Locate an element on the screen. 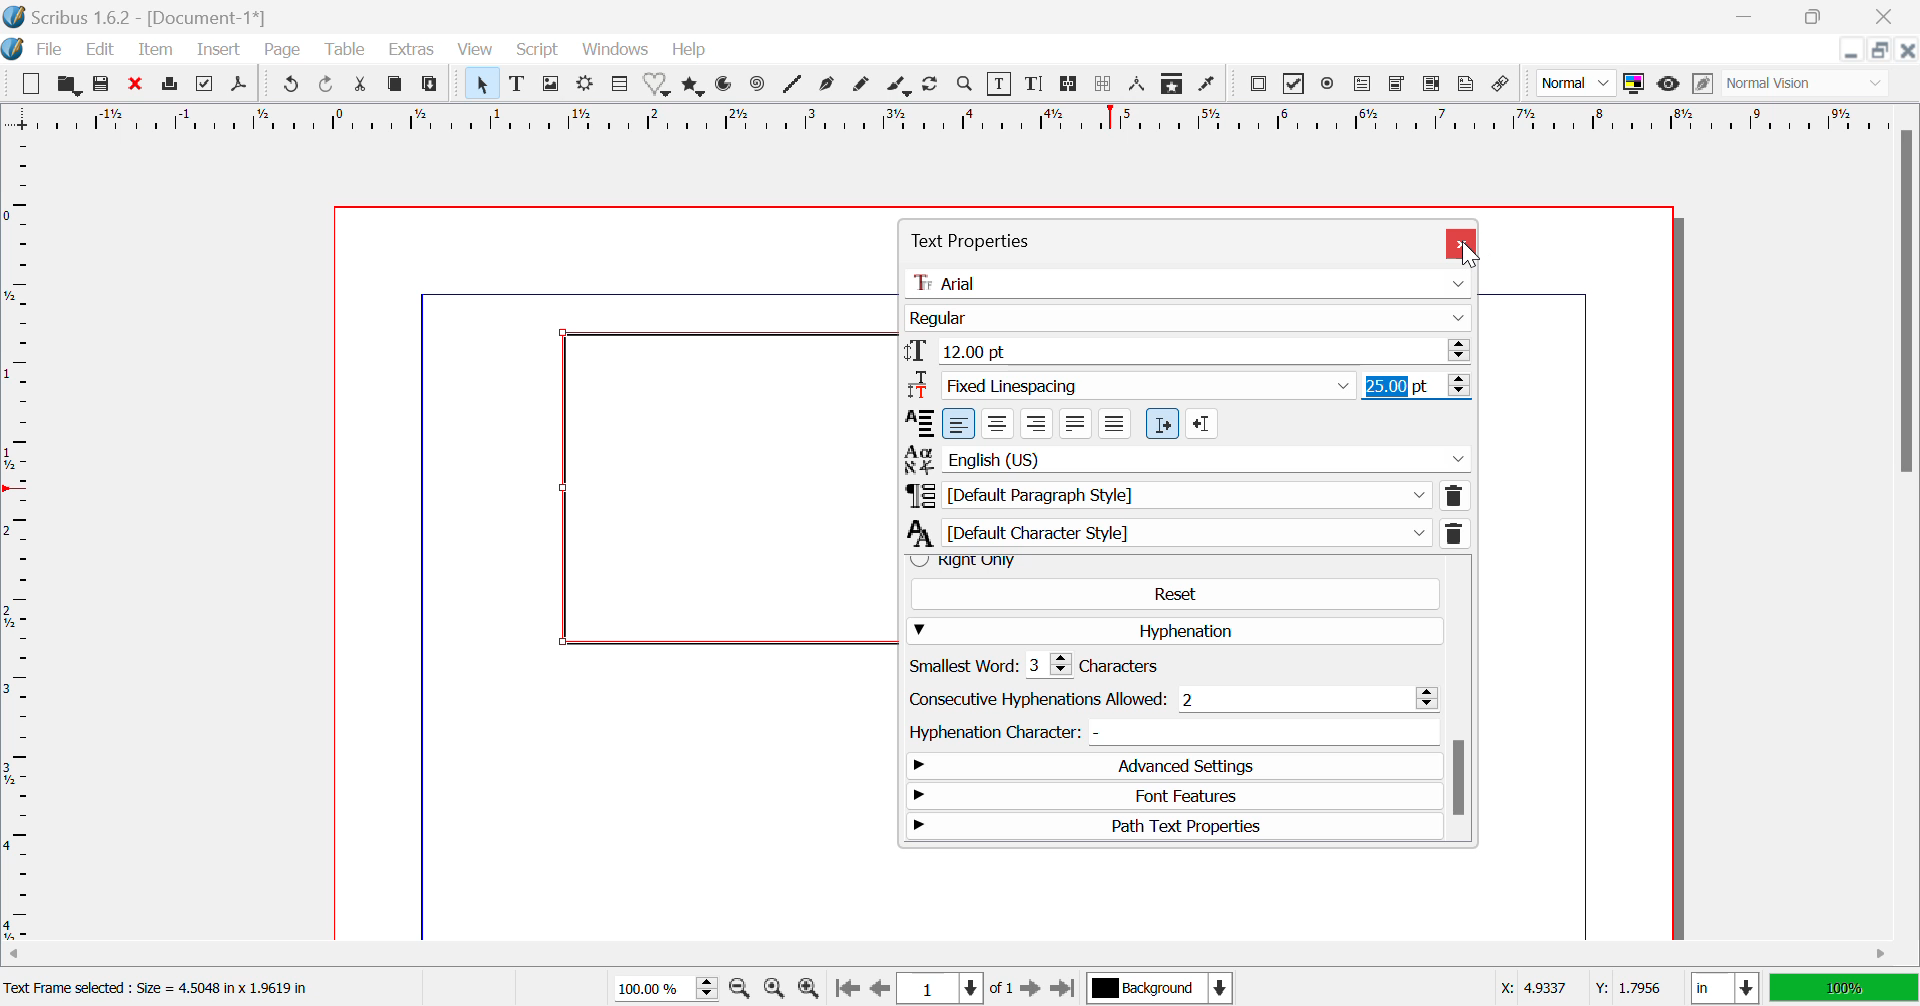  Undo is located at coordinates (289, 86).